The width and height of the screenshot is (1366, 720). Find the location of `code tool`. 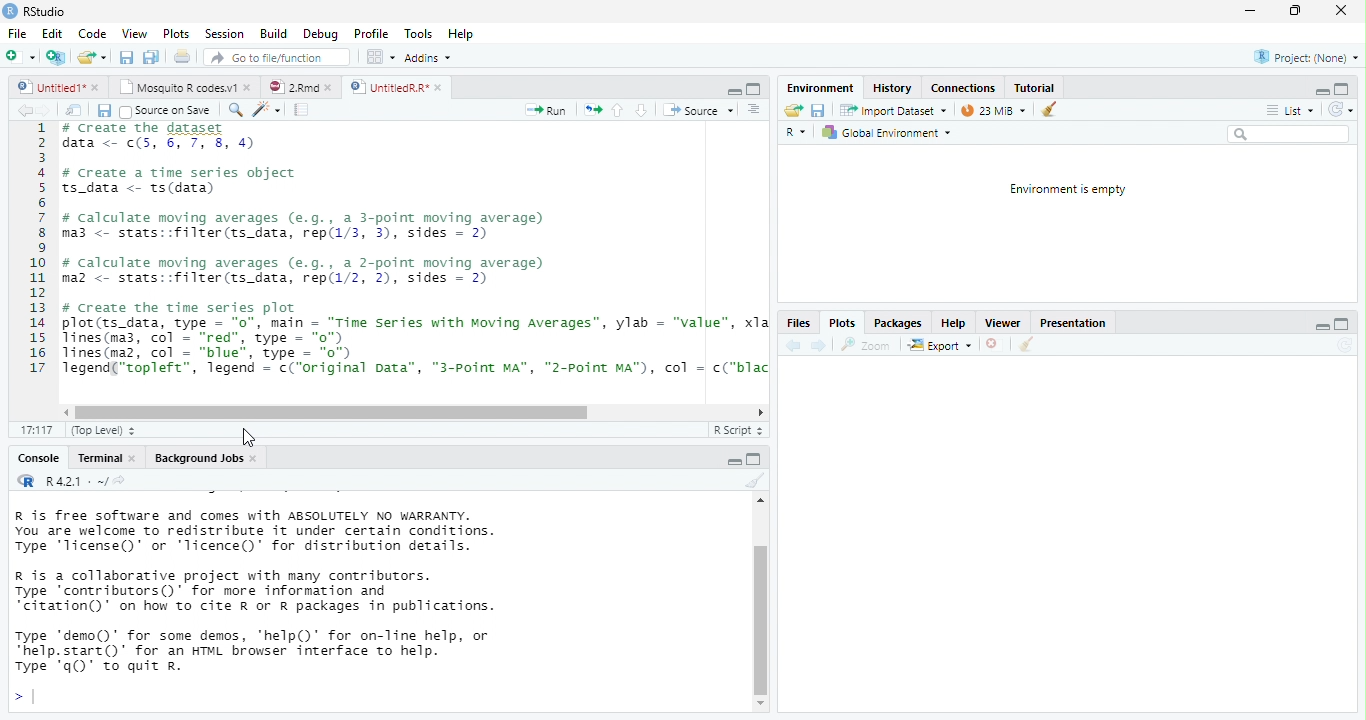

code tool is located at coordinates (268, 109).